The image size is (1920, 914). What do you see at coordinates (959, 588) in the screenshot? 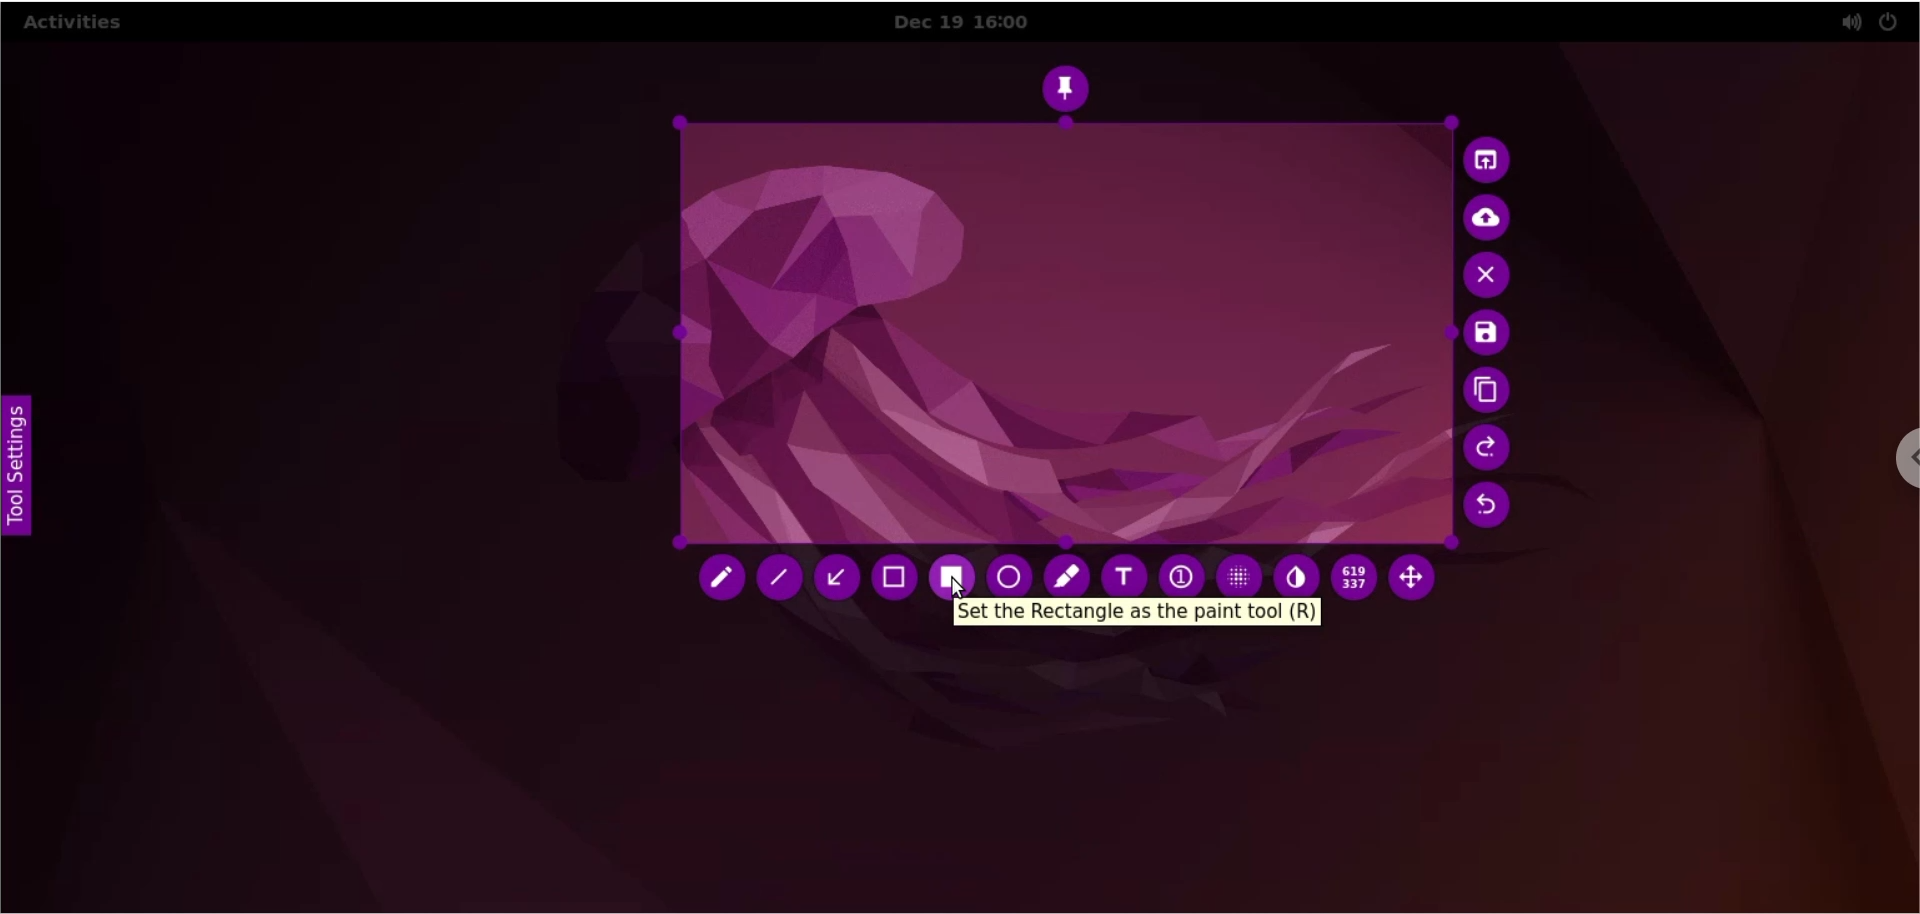
I see `cursor` at bounding box center [959, 588].